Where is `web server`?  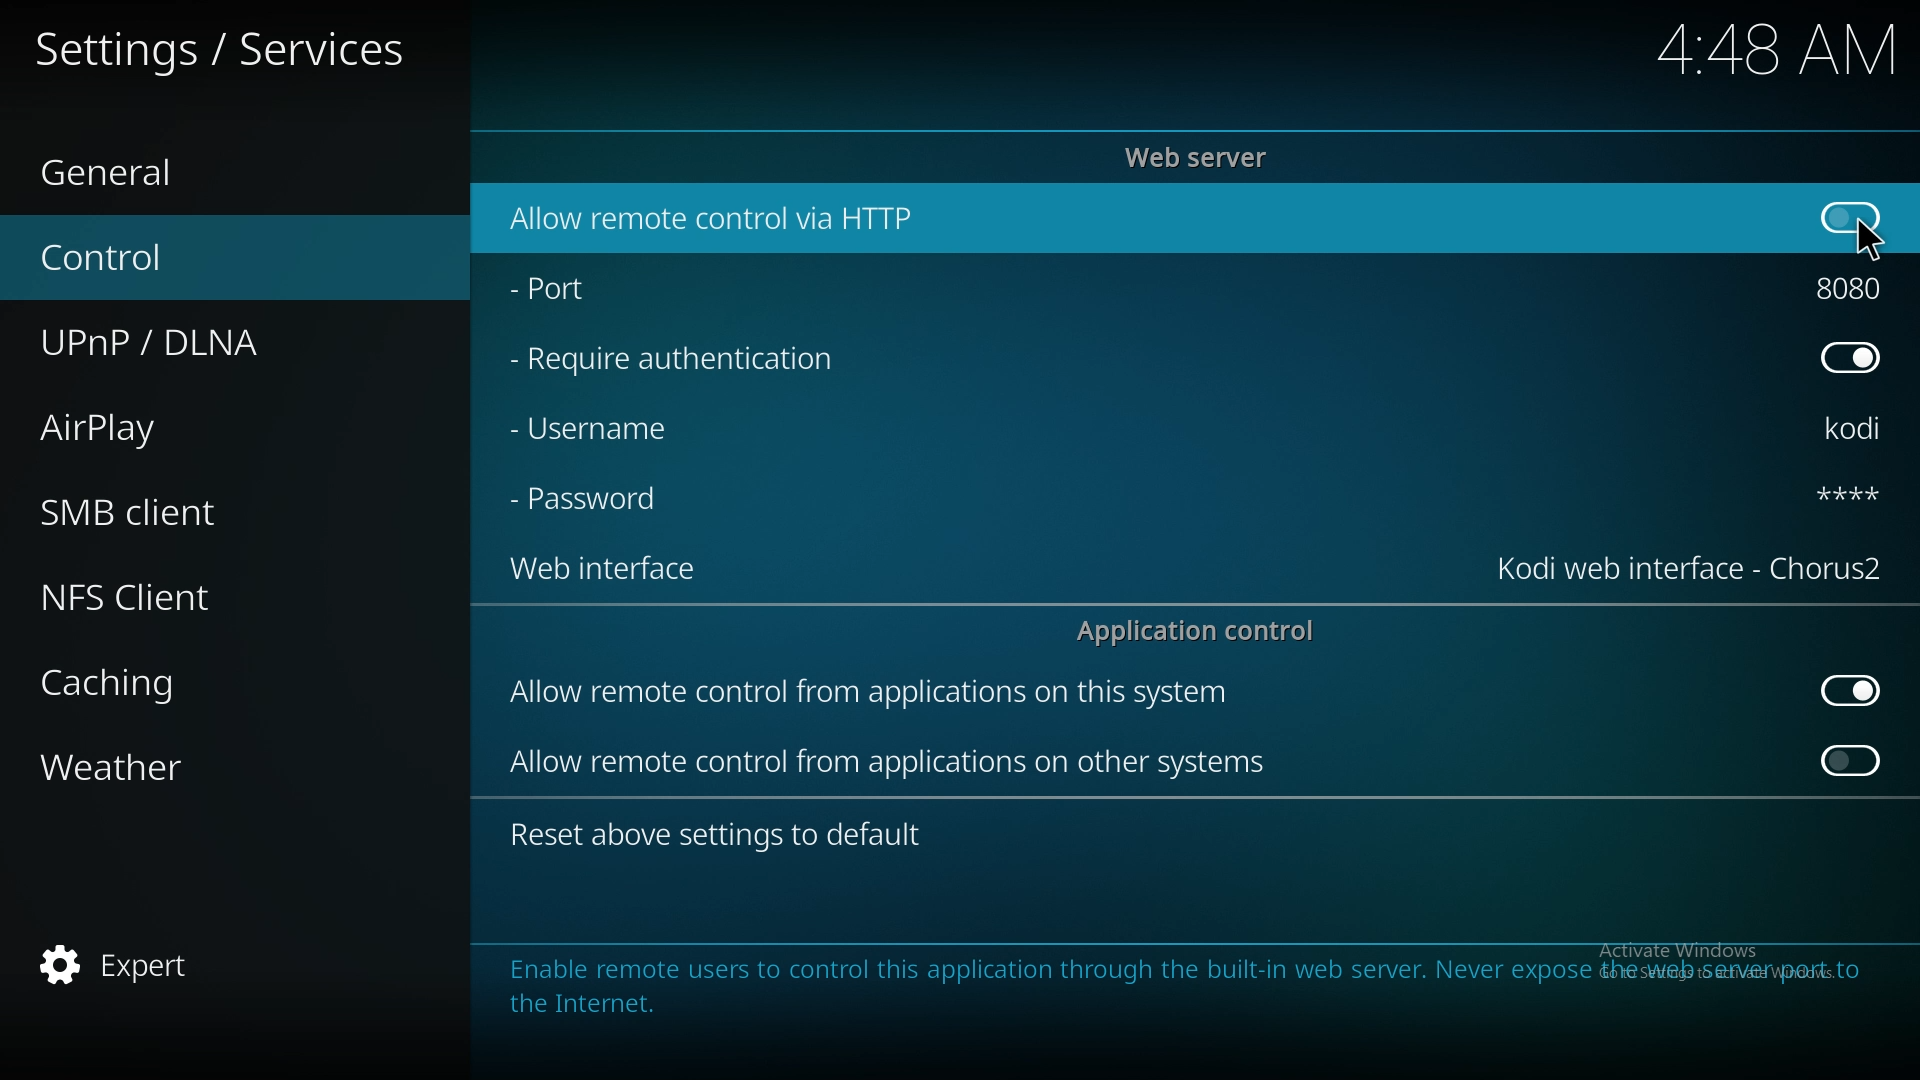
web server is located at coordinates (1206, 155).